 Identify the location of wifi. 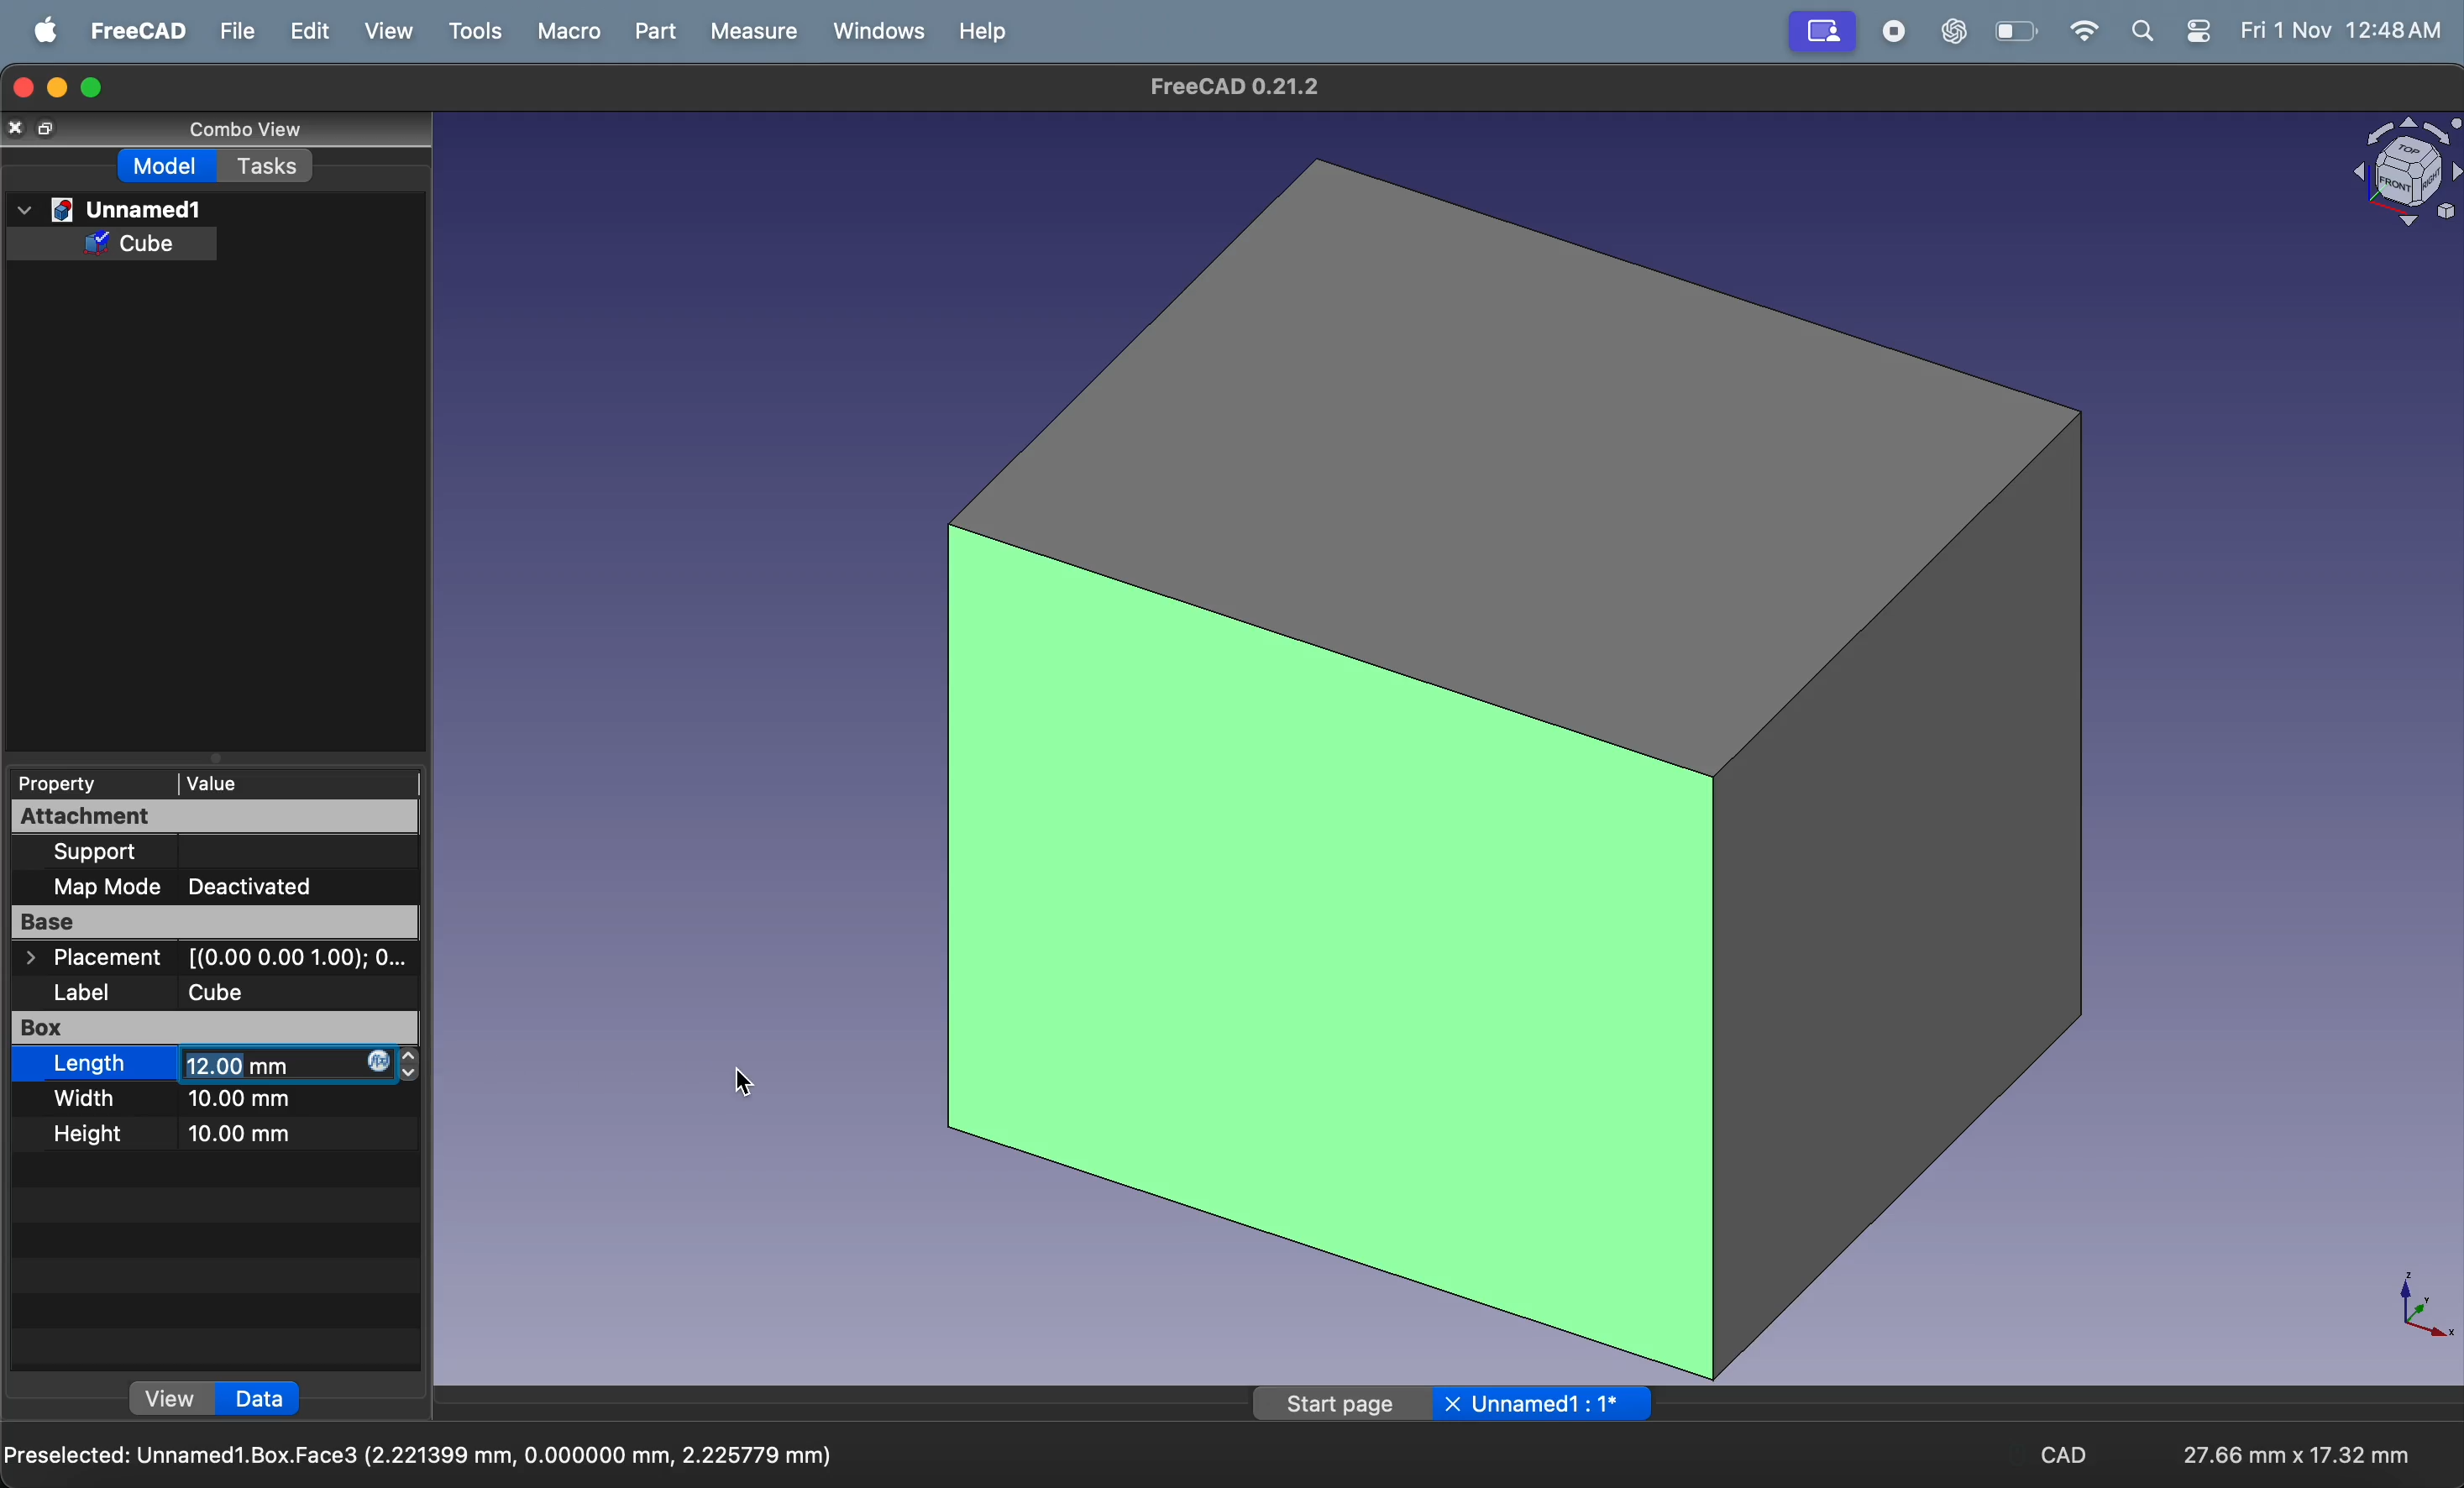
(2084, 32).